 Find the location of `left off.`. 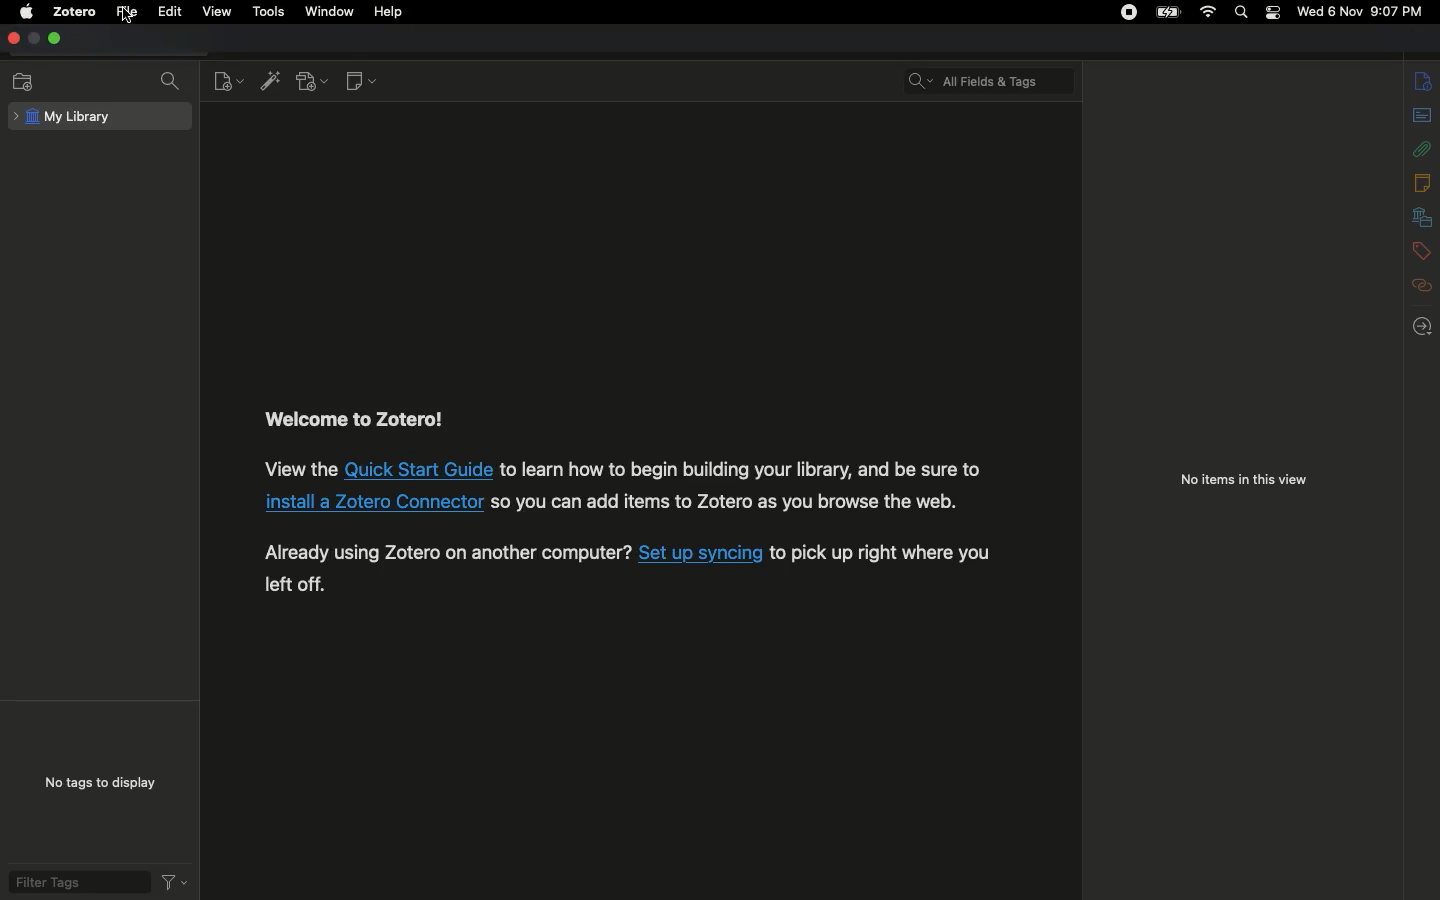

left off. is located at coordinates (295, 584).